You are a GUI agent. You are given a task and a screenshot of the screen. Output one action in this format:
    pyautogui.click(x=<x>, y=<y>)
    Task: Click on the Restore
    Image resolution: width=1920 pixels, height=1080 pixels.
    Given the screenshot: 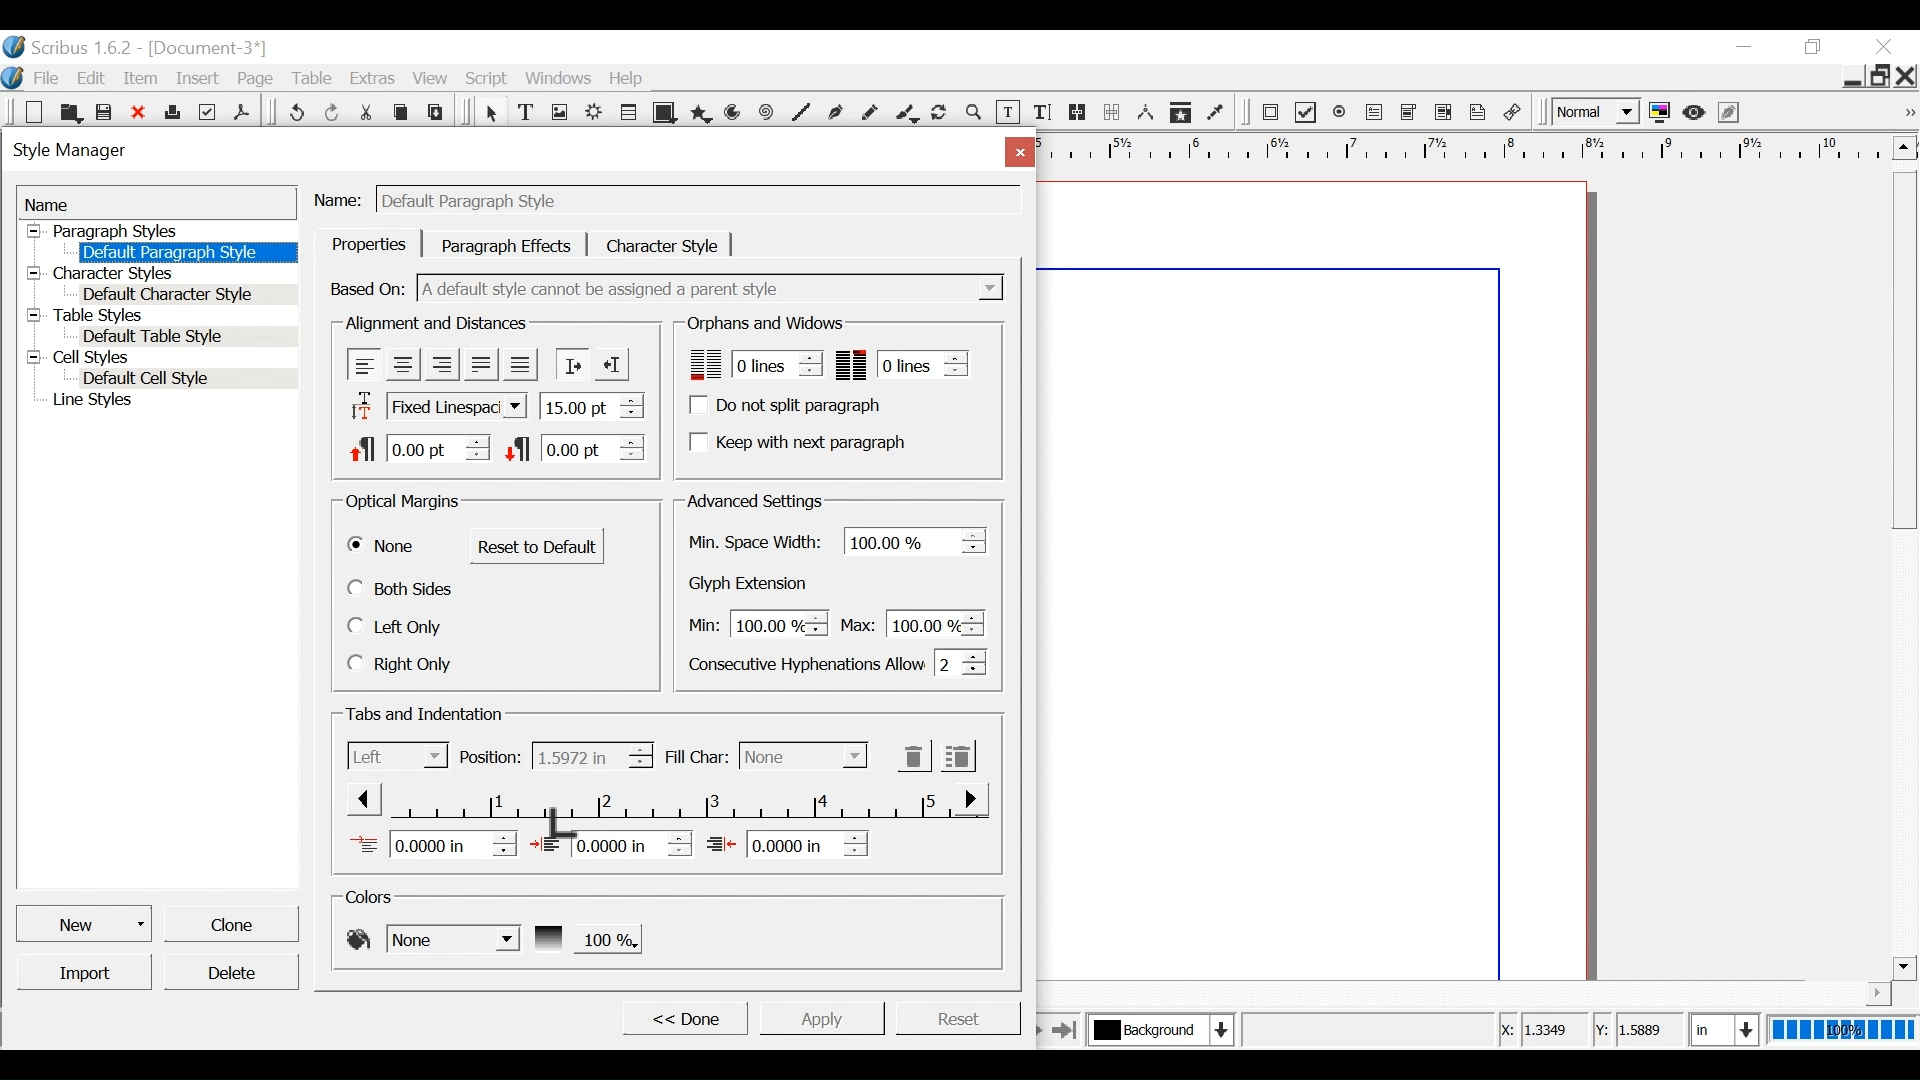 What is the action you would take?
    pyautogui.click(x=1814, y=48)
    